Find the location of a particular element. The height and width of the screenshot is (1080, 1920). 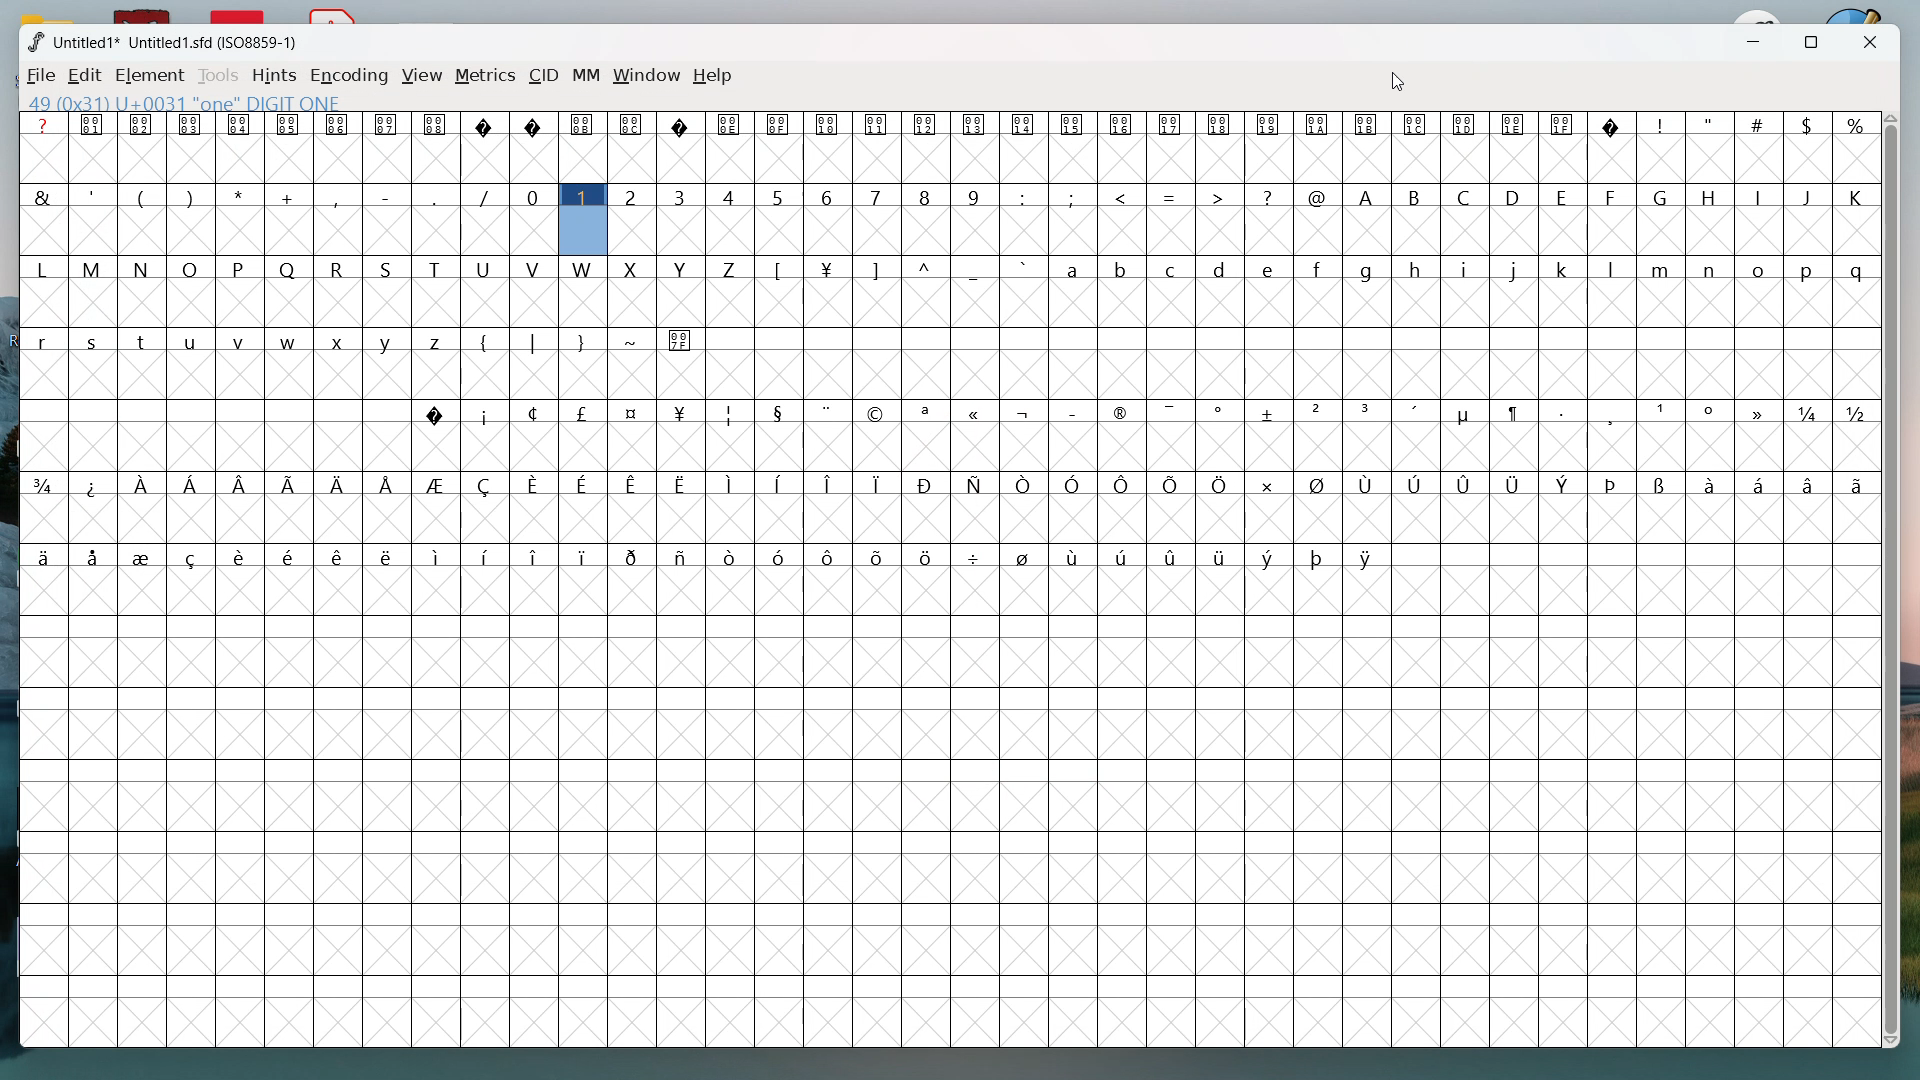

help is located at coordinates (715, 76).